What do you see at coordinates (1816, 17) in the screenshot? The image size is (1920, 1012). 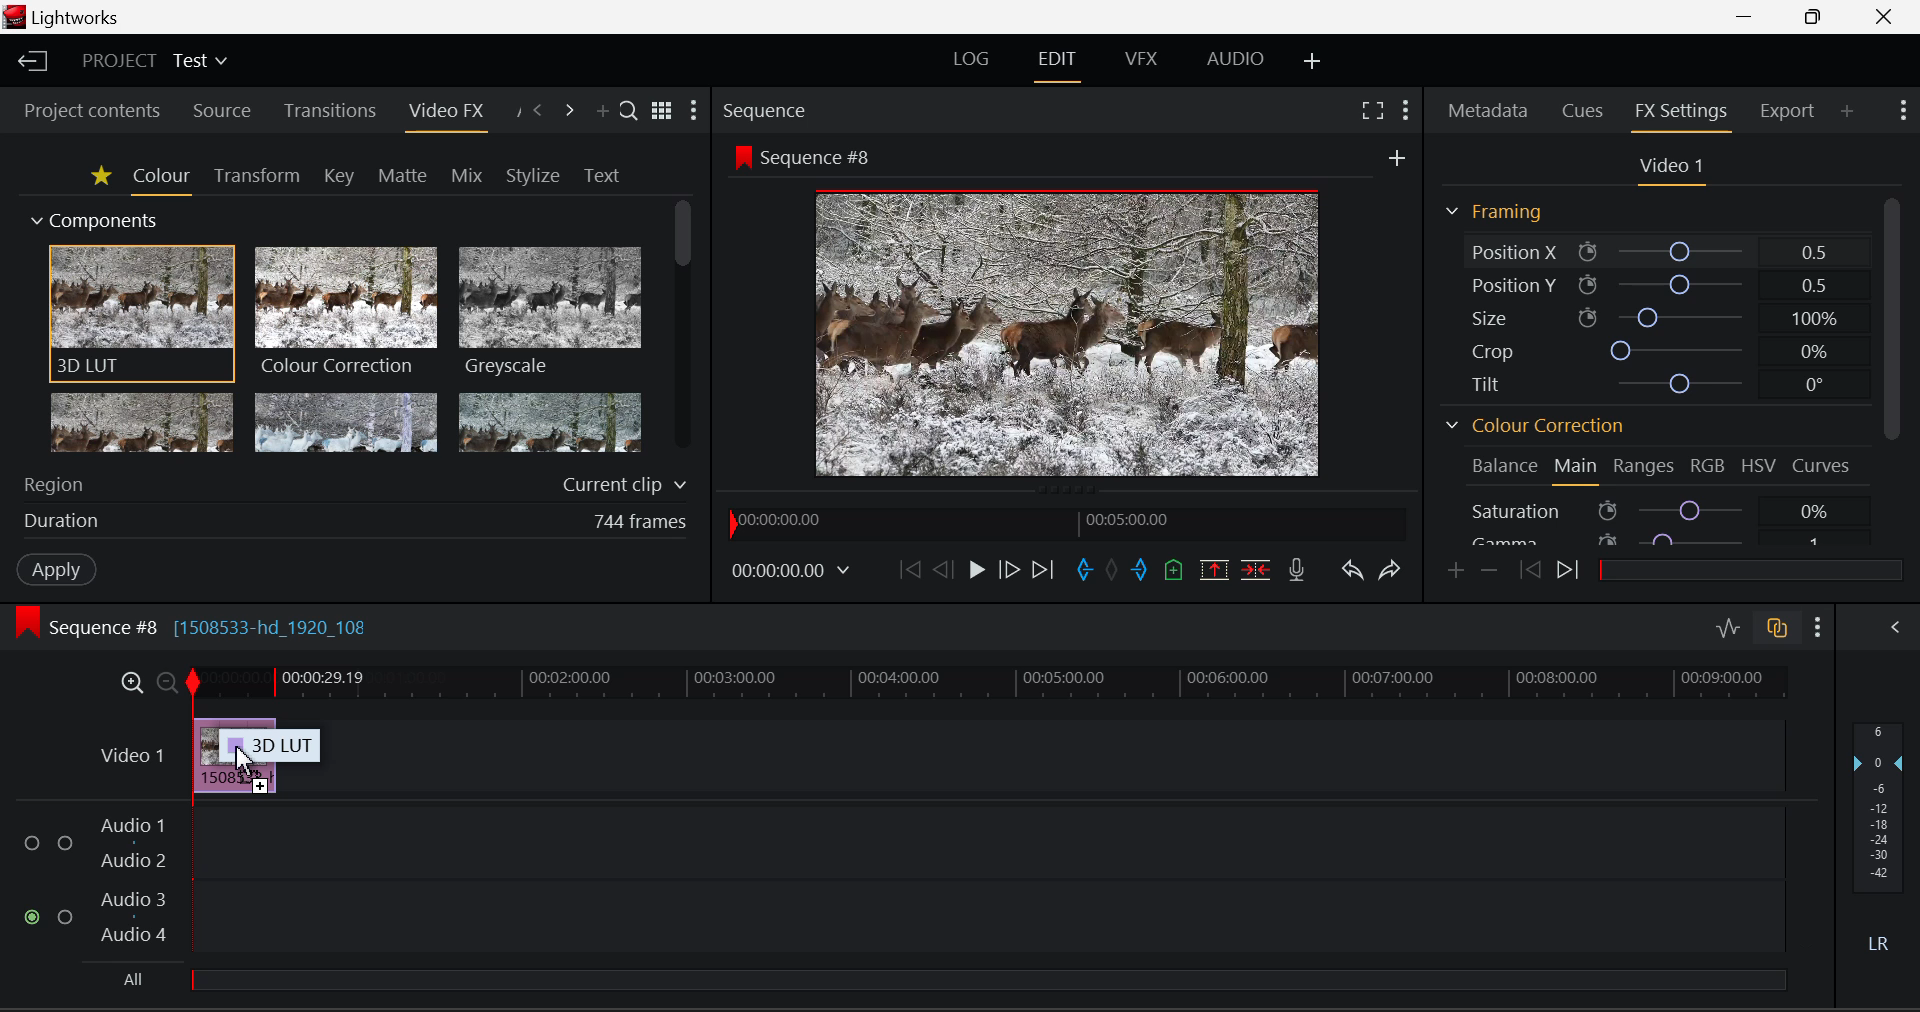 I see `Minimize` at bounding box center [1816, 17].